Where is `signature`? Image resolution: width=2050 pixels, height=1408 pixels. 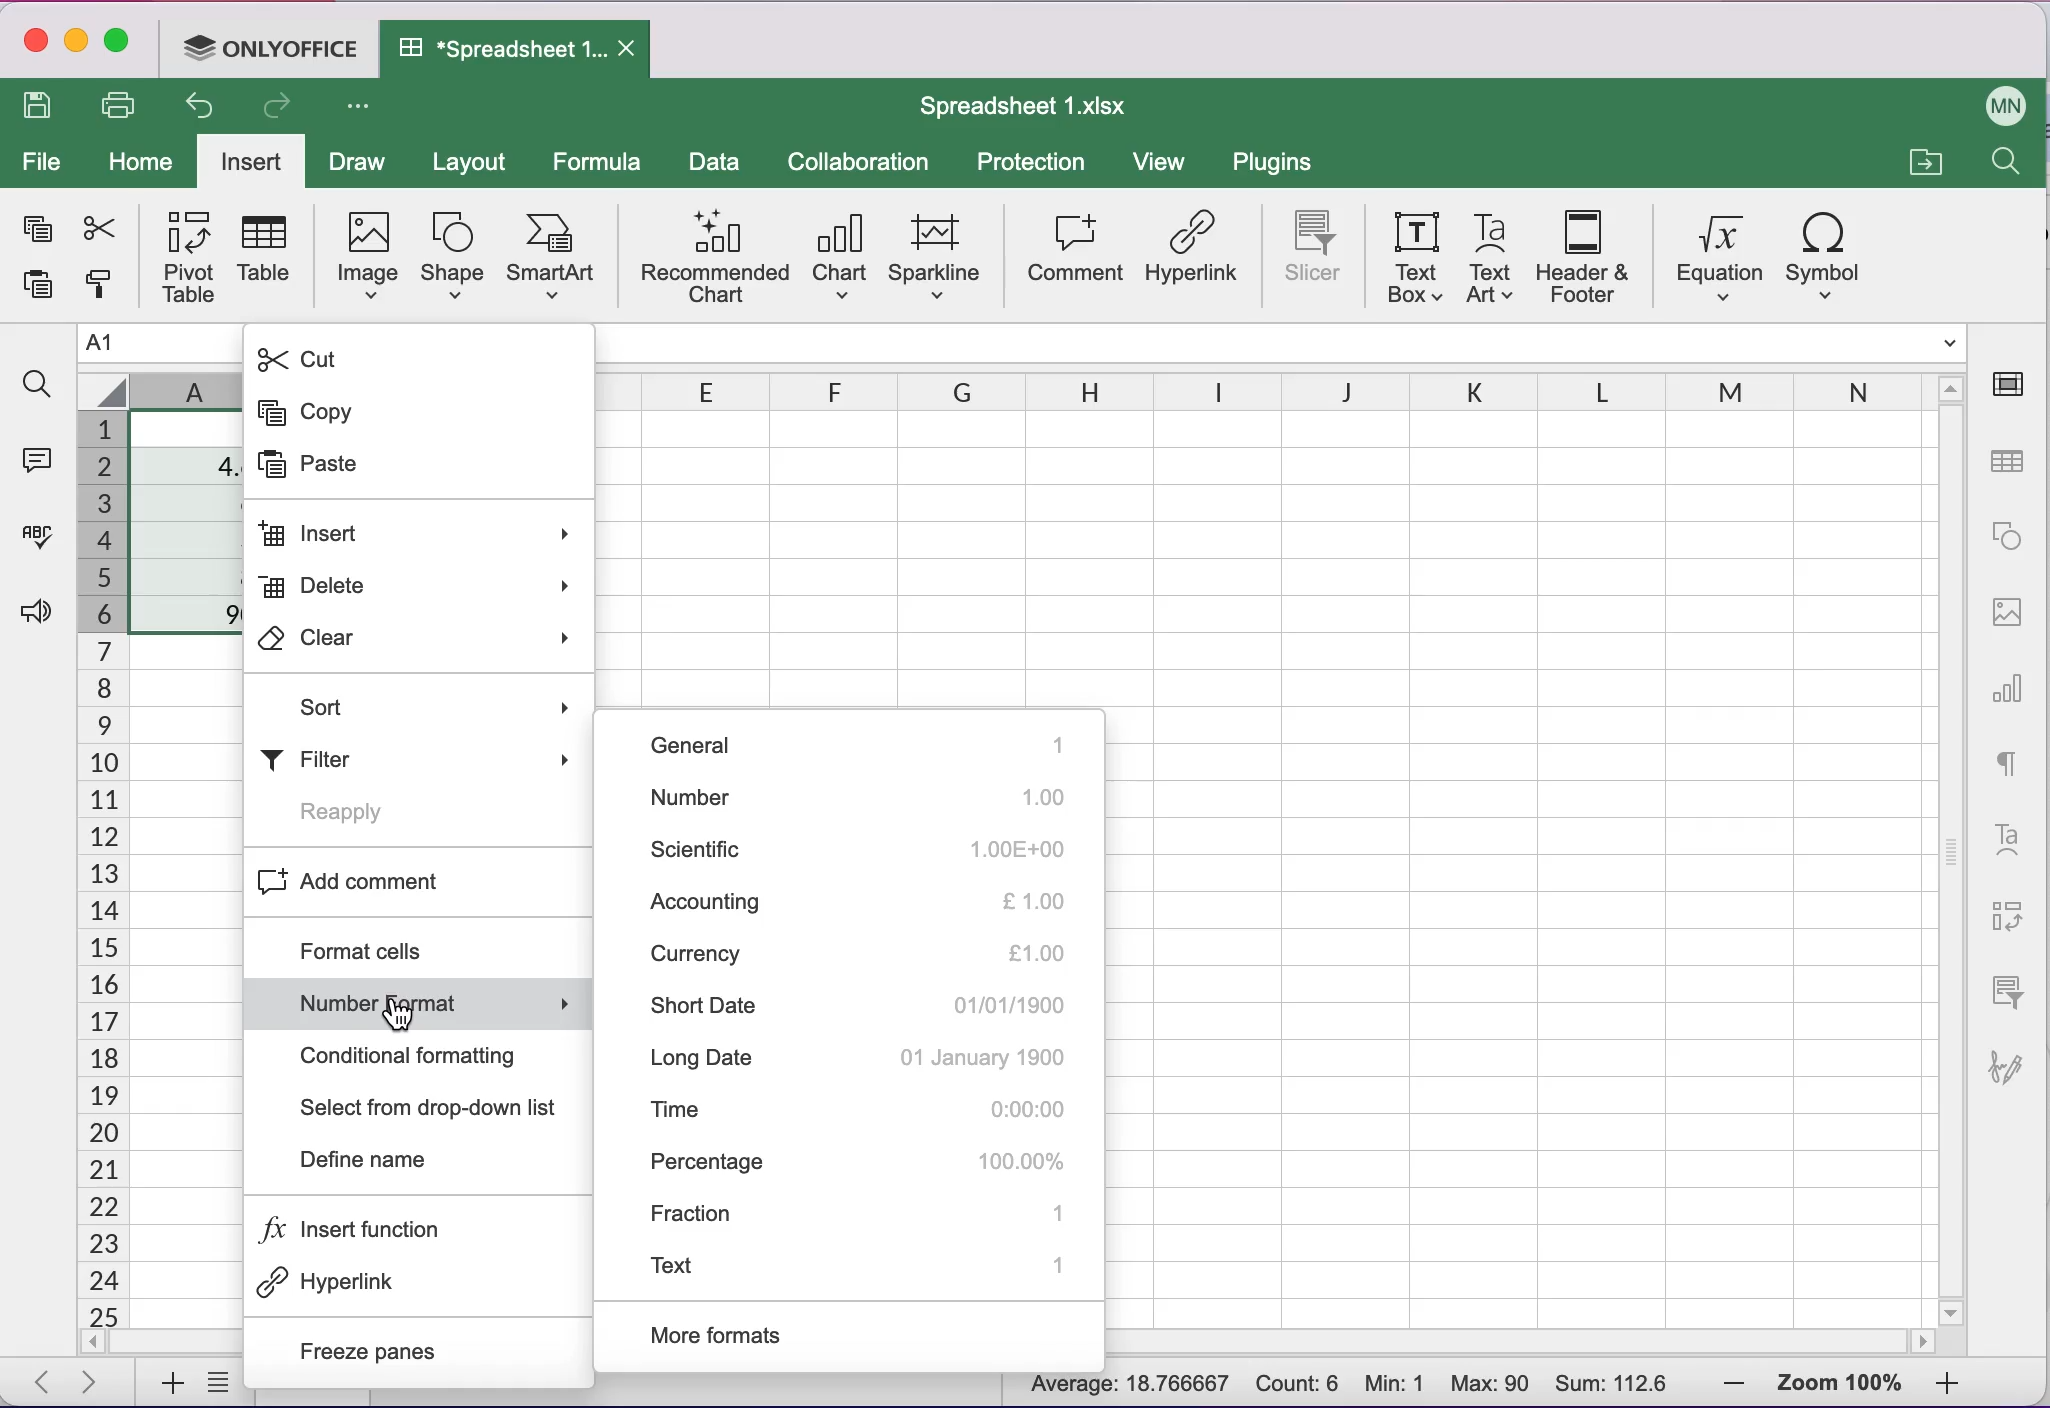
signature is located at coordinates (2009, 1071).